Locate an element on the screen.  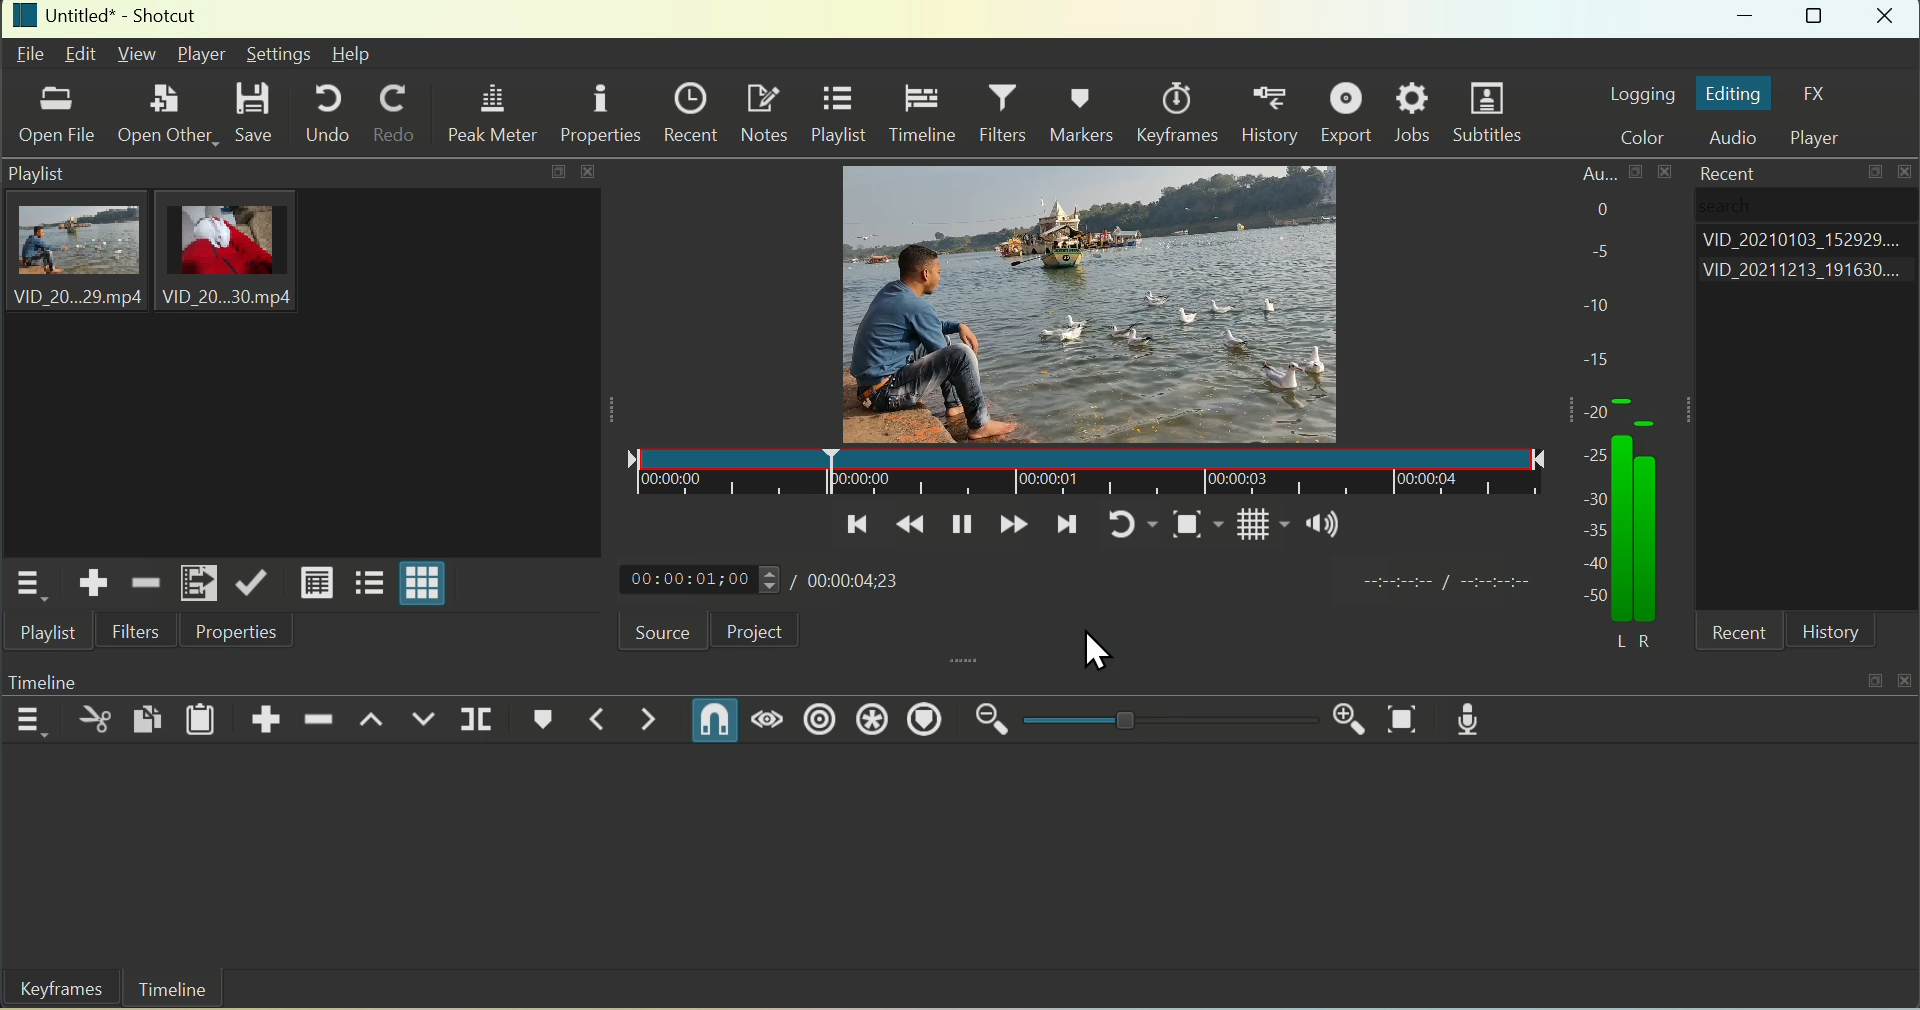
Playlist tab is located at coordinates (299, 359).